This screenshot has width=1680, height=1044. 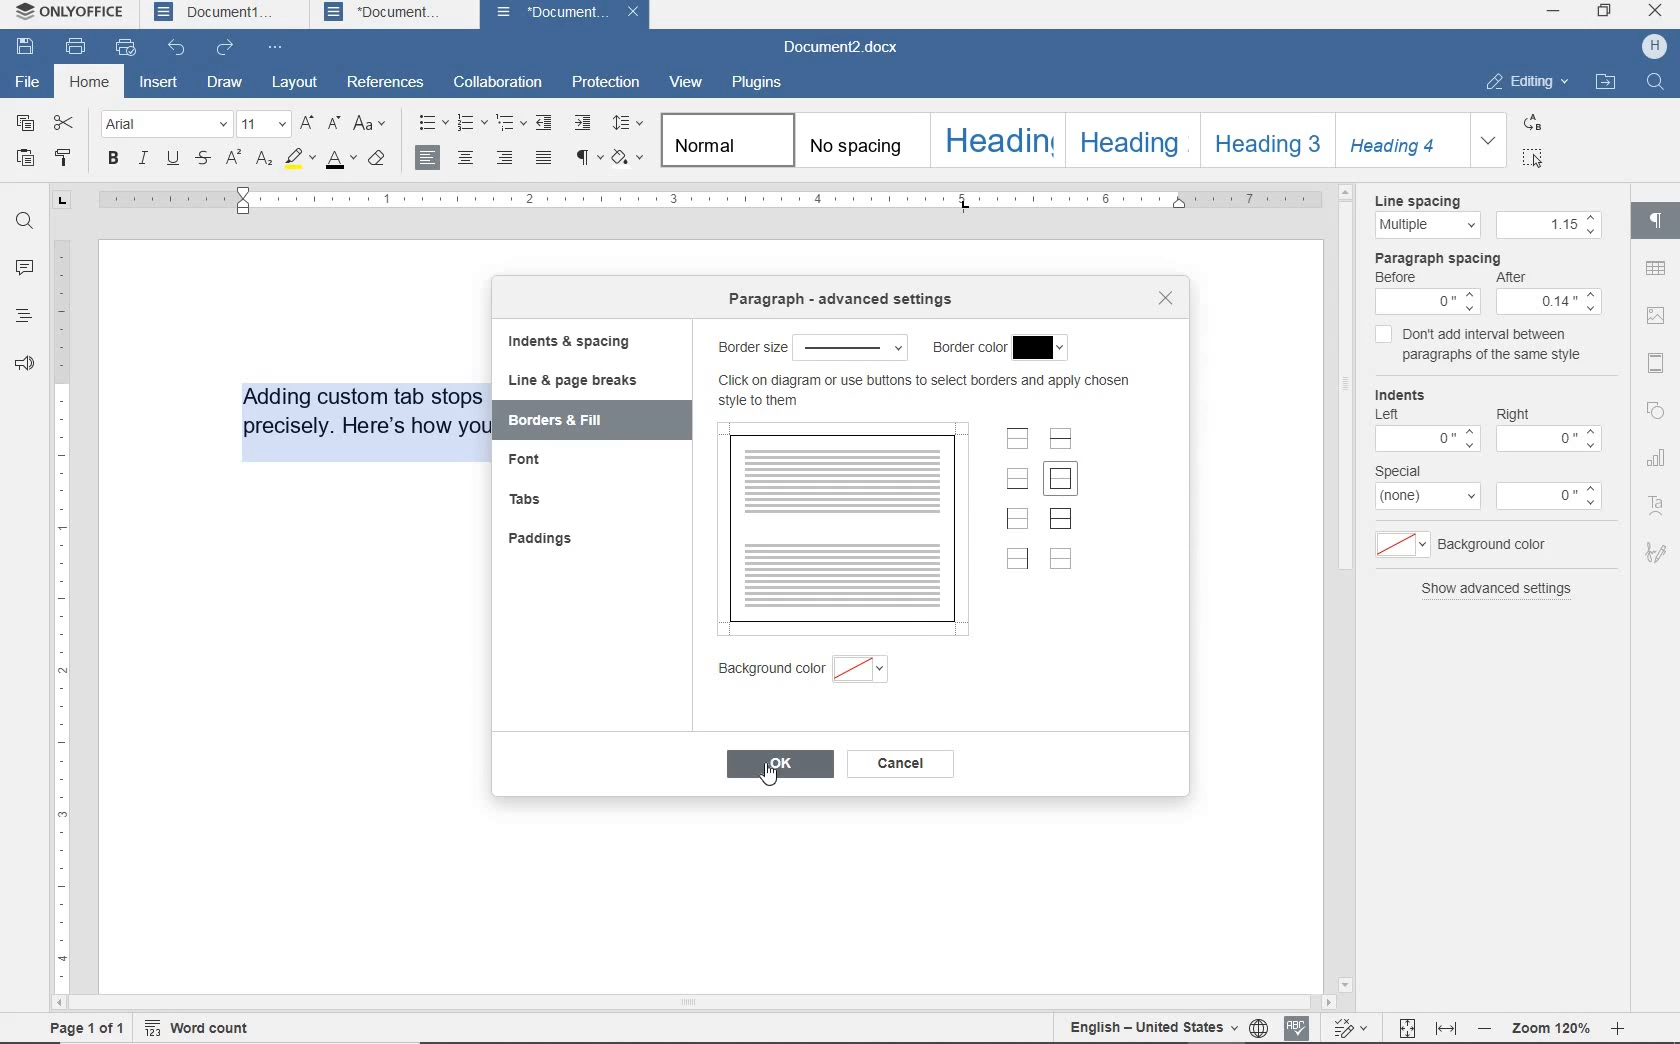 What do you see at coordinates (1403, 392) in the screenshot?
I see `indents` at bounding box center [1403, 392].